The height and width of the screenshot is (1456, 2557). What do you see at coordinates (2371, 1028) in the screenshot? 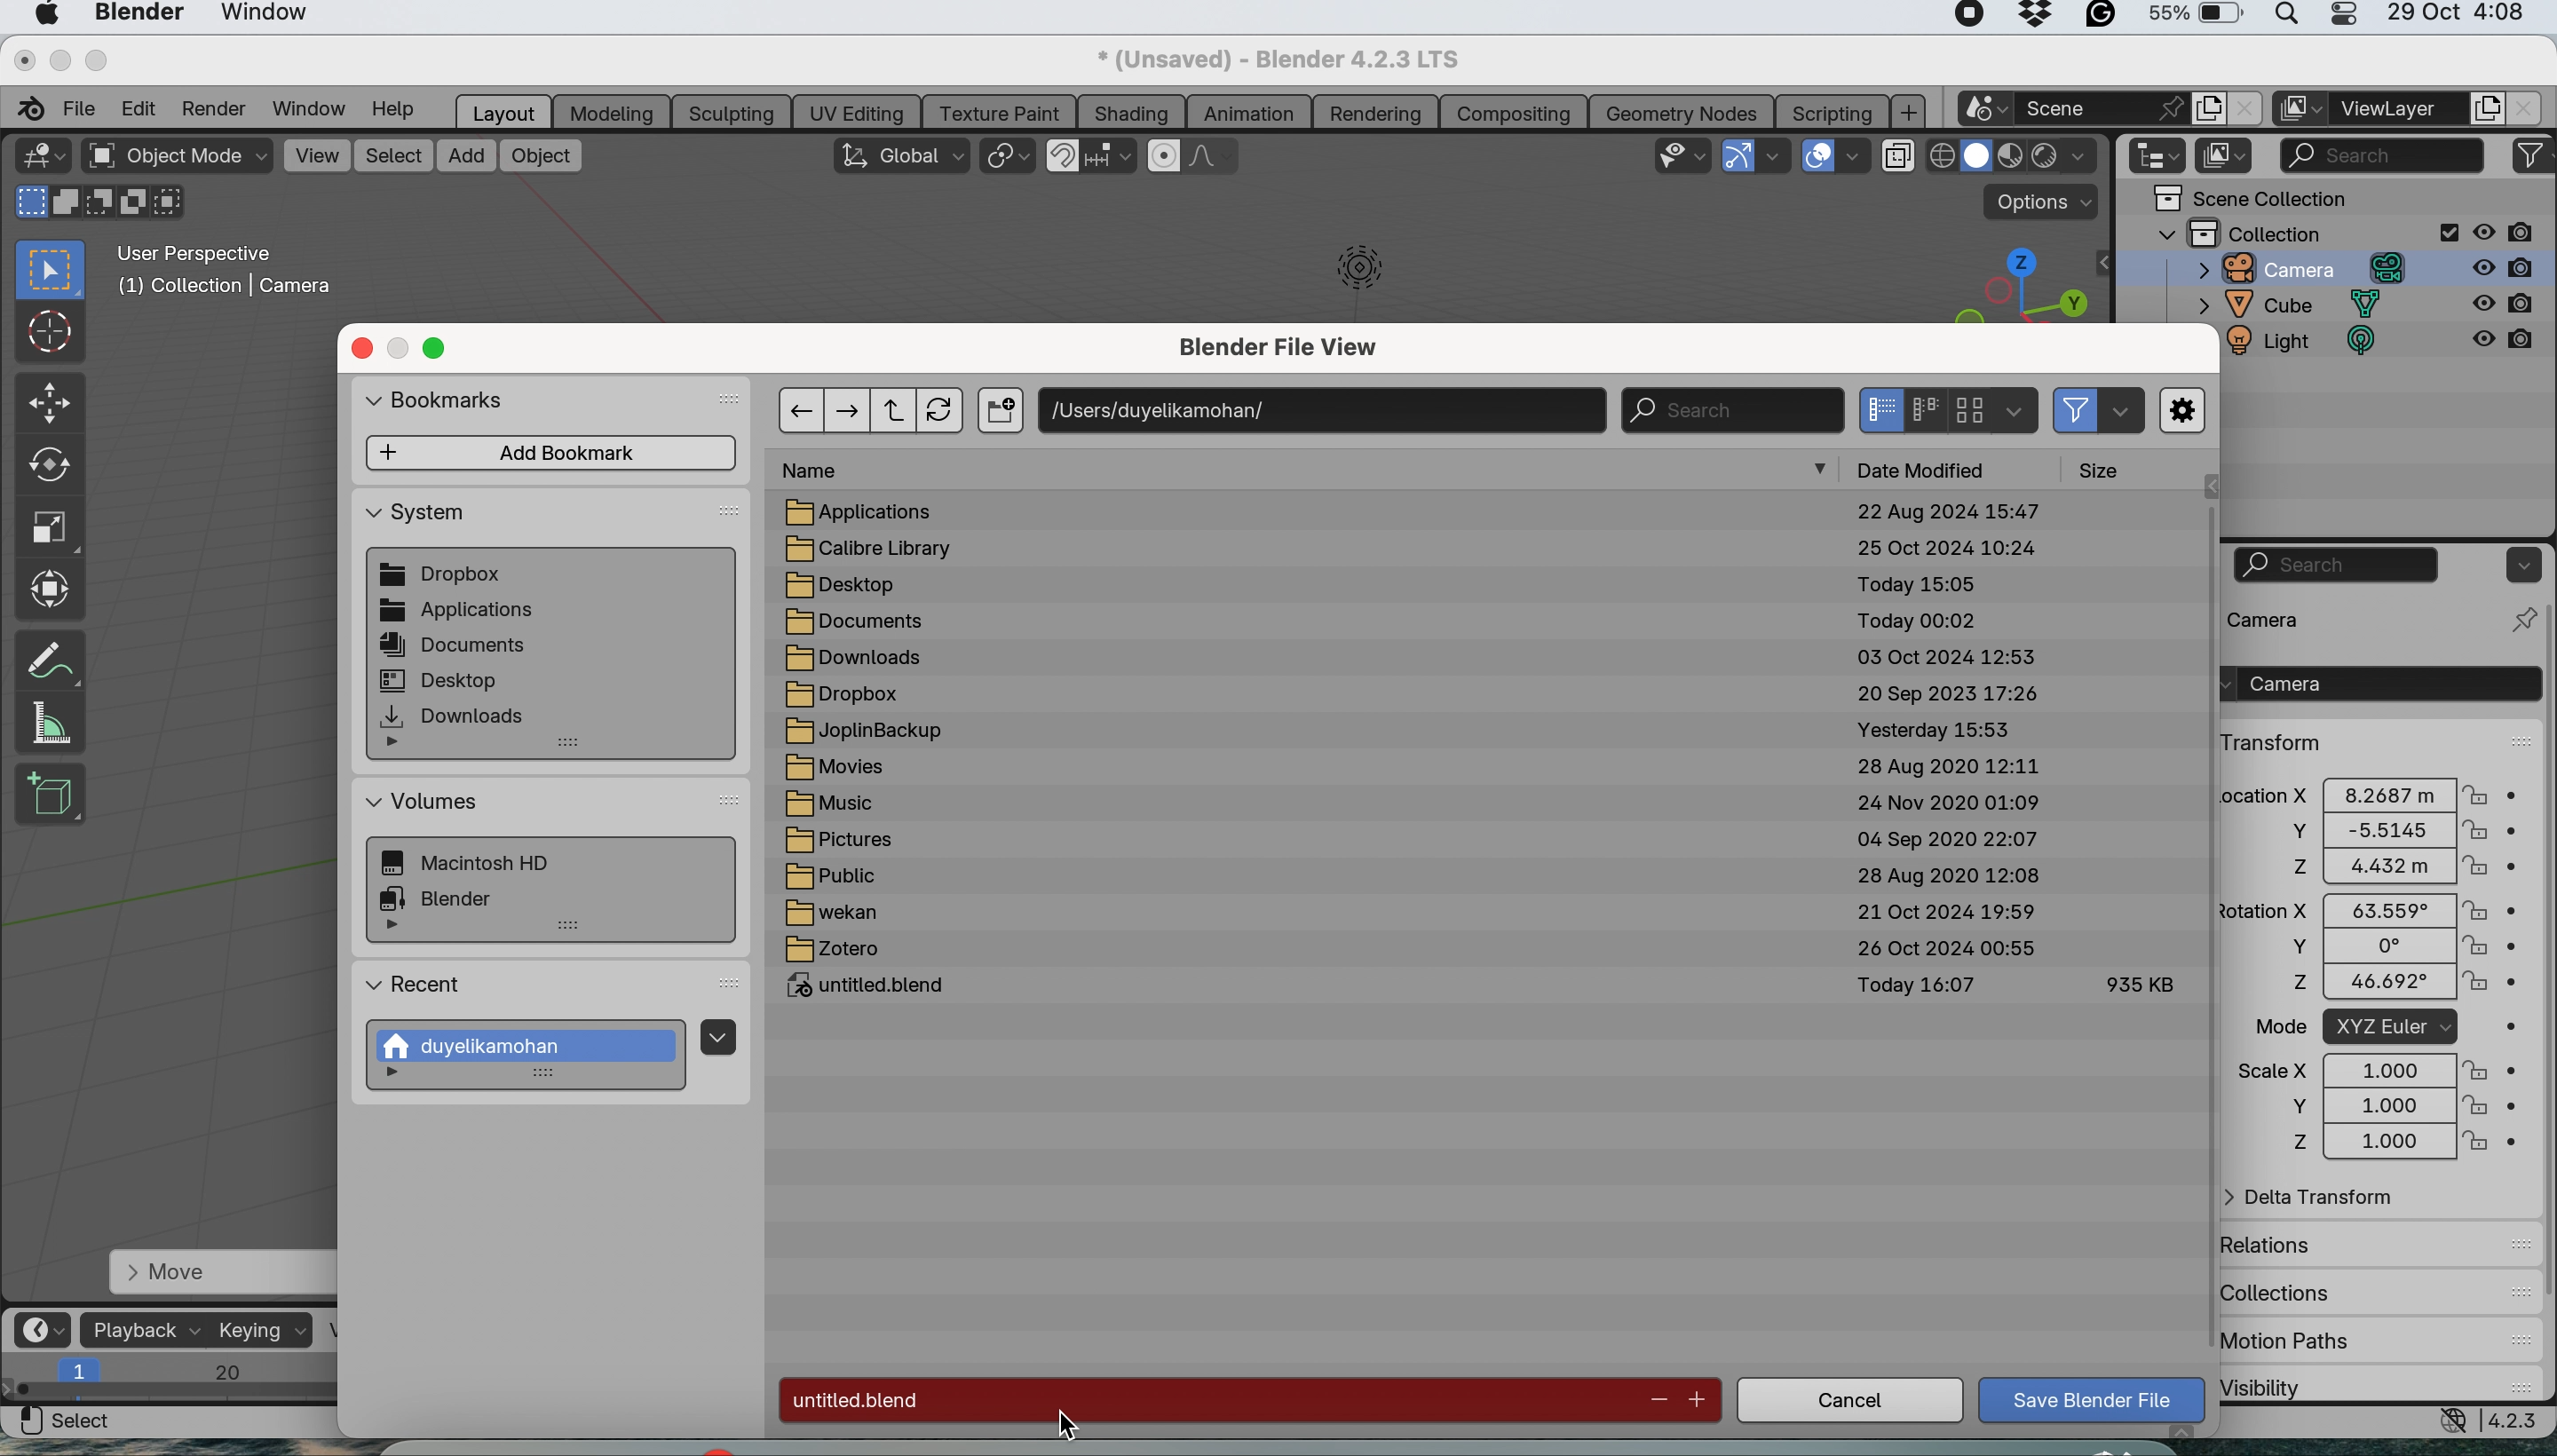
I see `mode XYZ Euler` at bounding box center [2371, 1028].